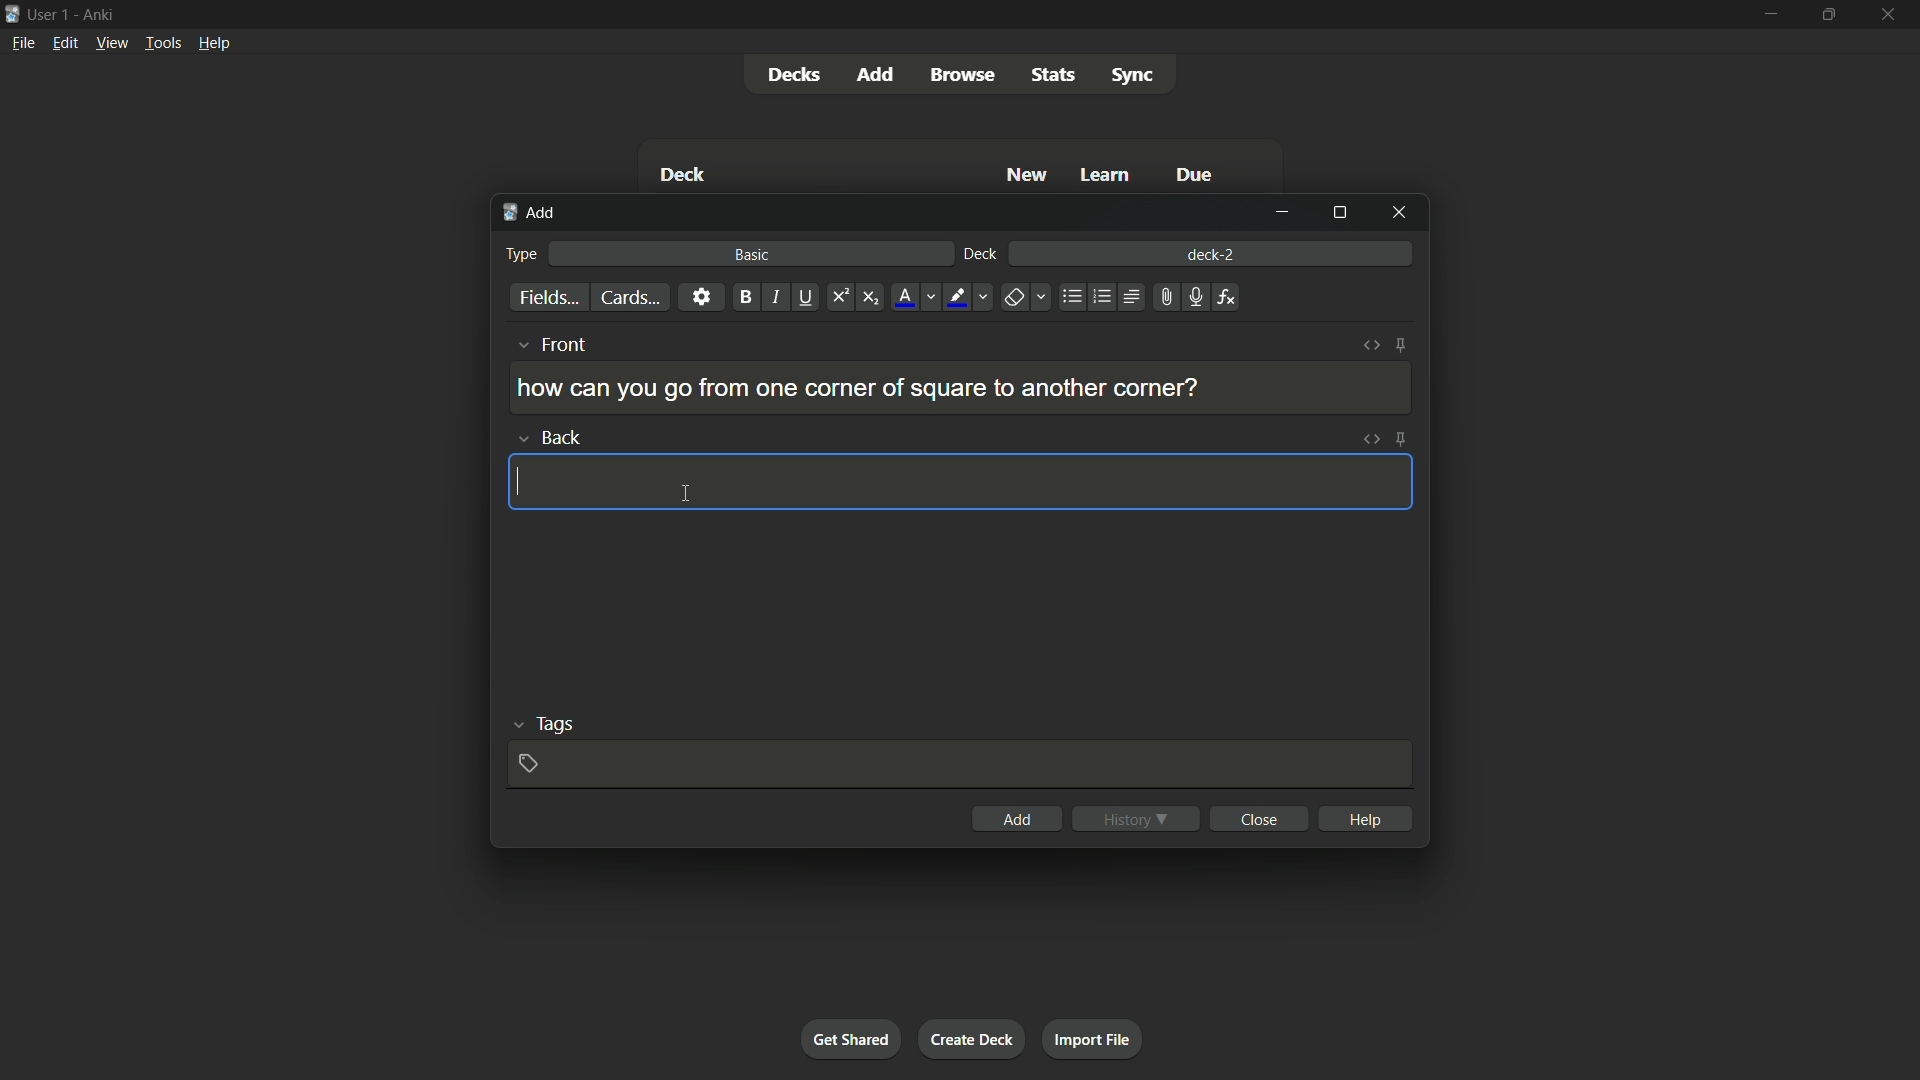 The width and height of the screenshot is (1920, 1080). What do you see at coordinates (744, 297) in the screenshot?
I see `bold` at bounding box center [744, 297].